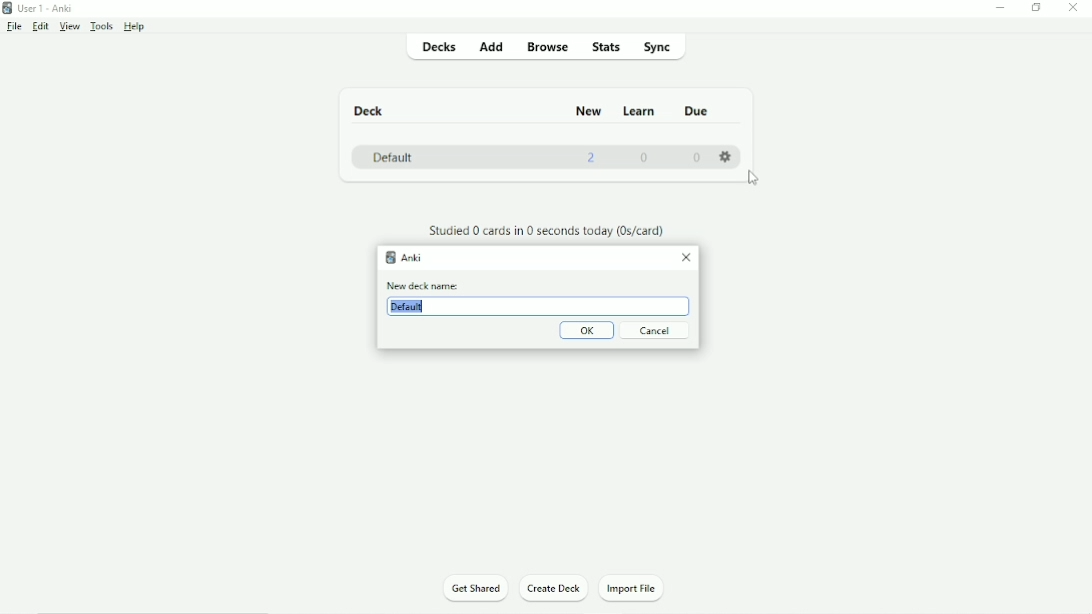 The height and width of the screenshot is (614, 1092). I want to click on Edit, so click(41, 26).